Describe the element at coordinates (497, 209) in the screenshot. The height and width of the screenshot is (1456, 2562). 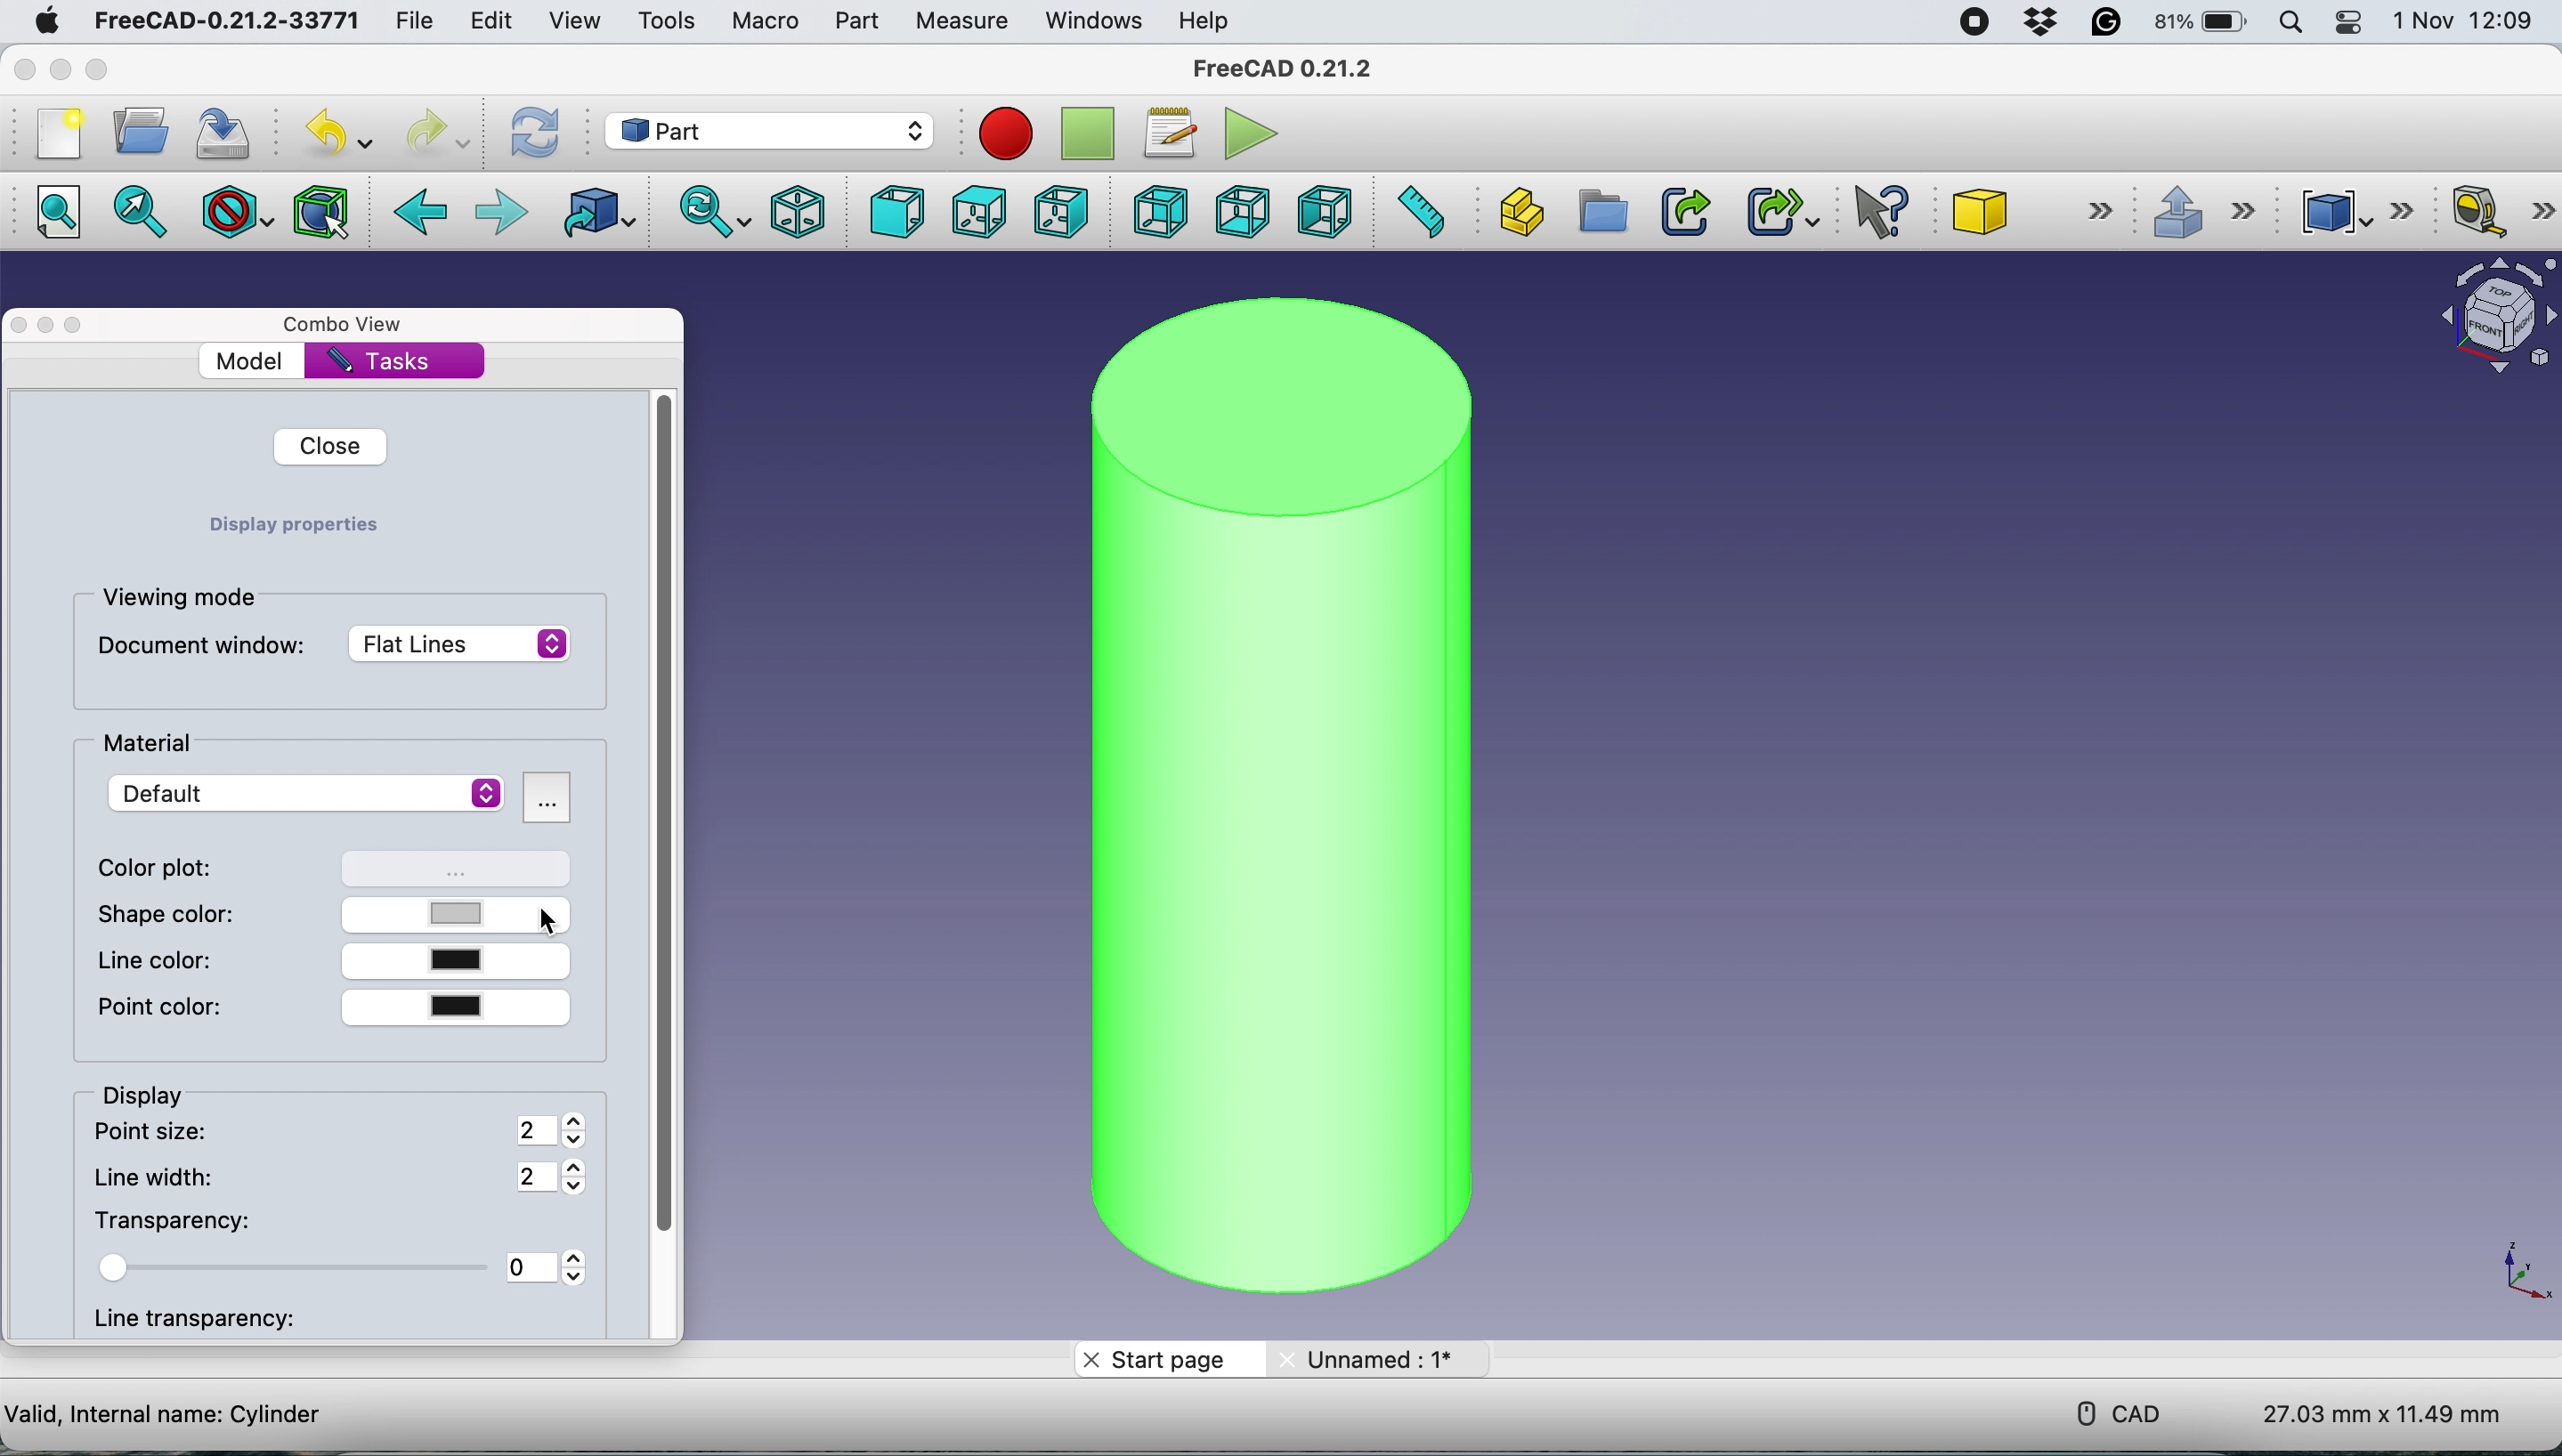
I see `forward` at that location.